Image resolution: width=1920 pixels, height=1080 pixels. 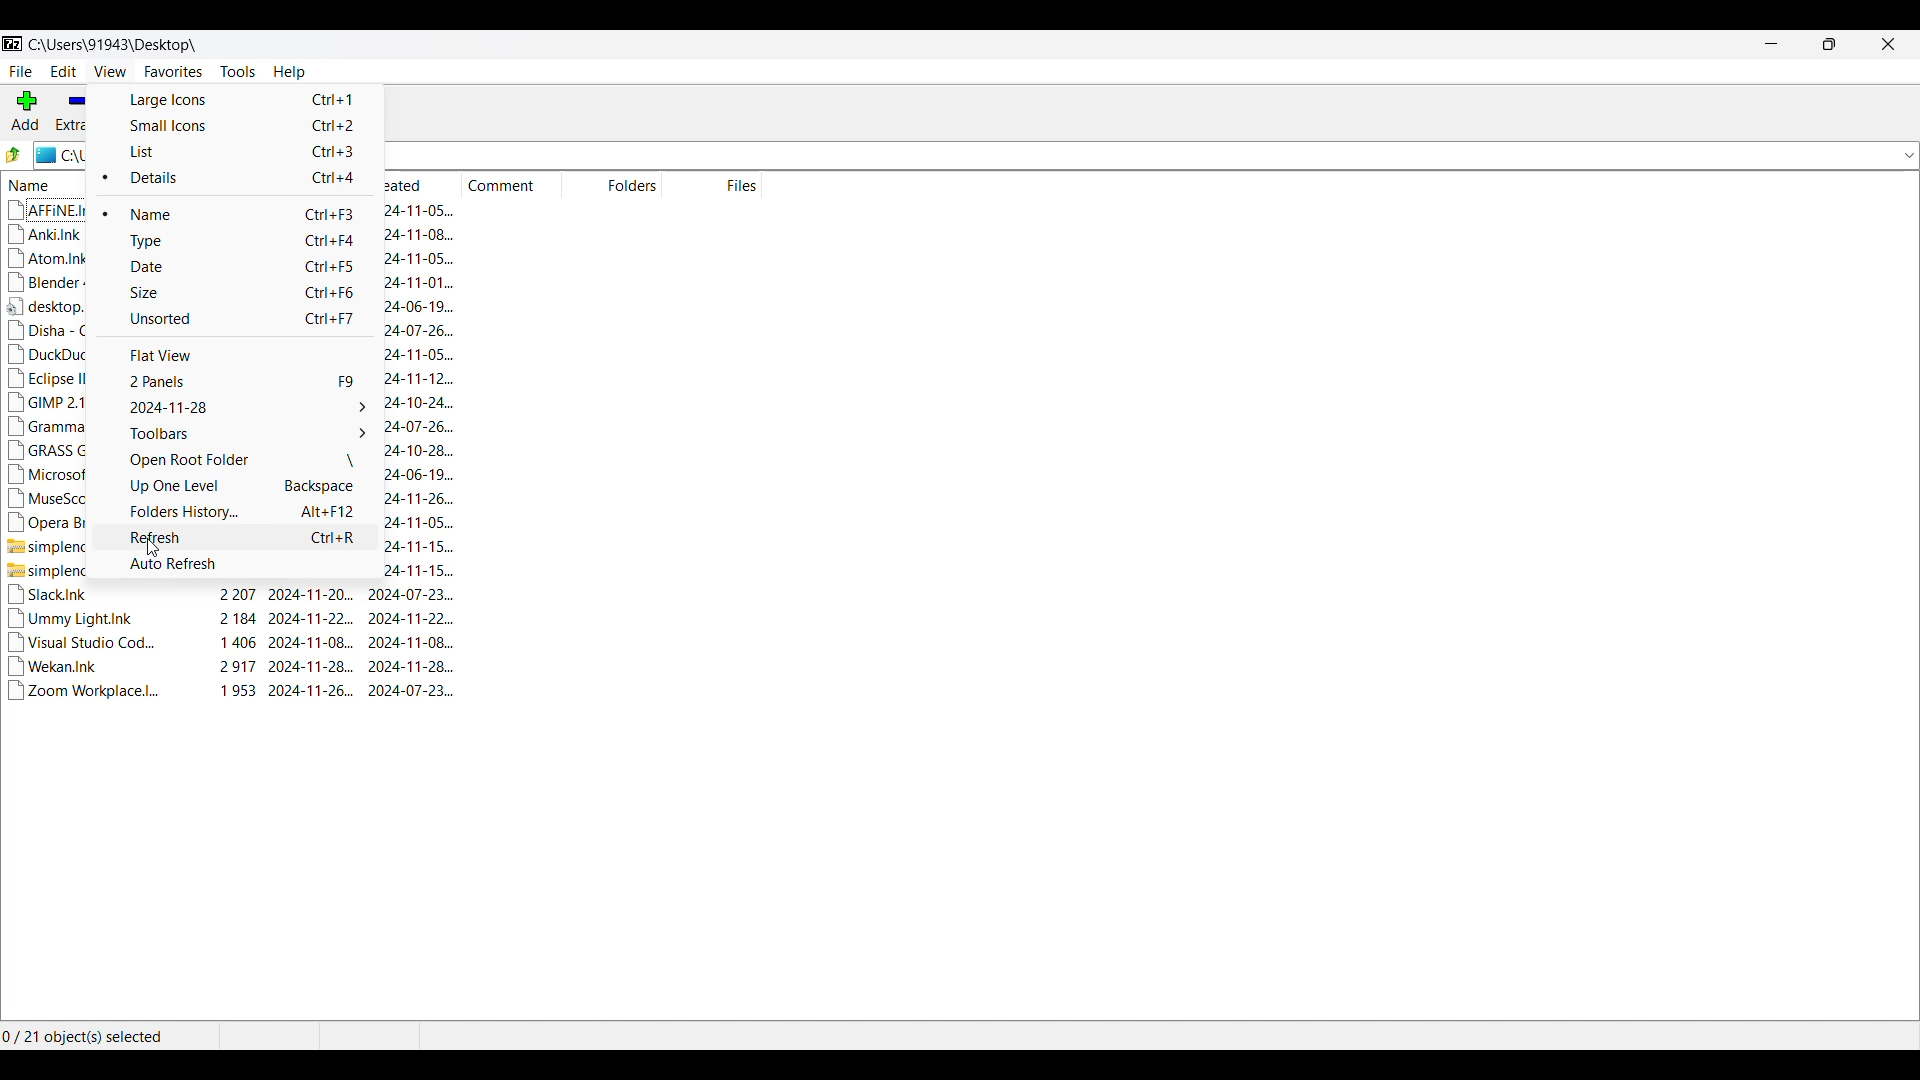 I want to click on Help, so click(x=289, y=73).